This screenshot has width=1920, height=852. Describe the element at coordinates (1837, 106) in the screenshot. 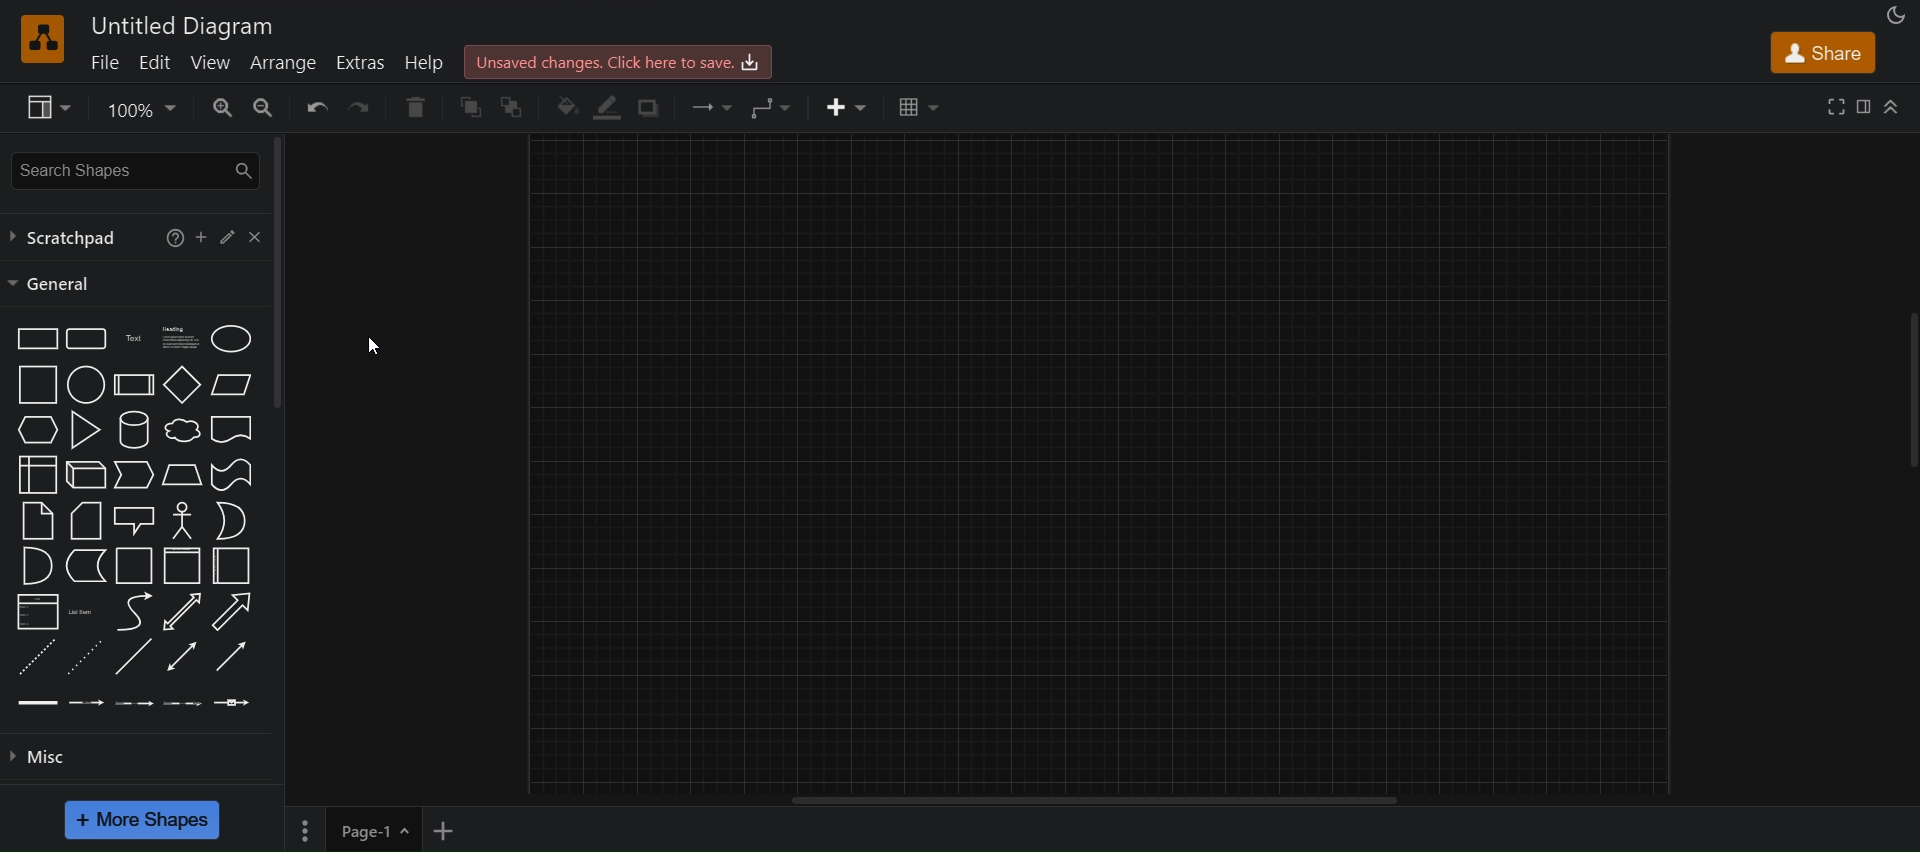

I see `fullscreen` at that location.